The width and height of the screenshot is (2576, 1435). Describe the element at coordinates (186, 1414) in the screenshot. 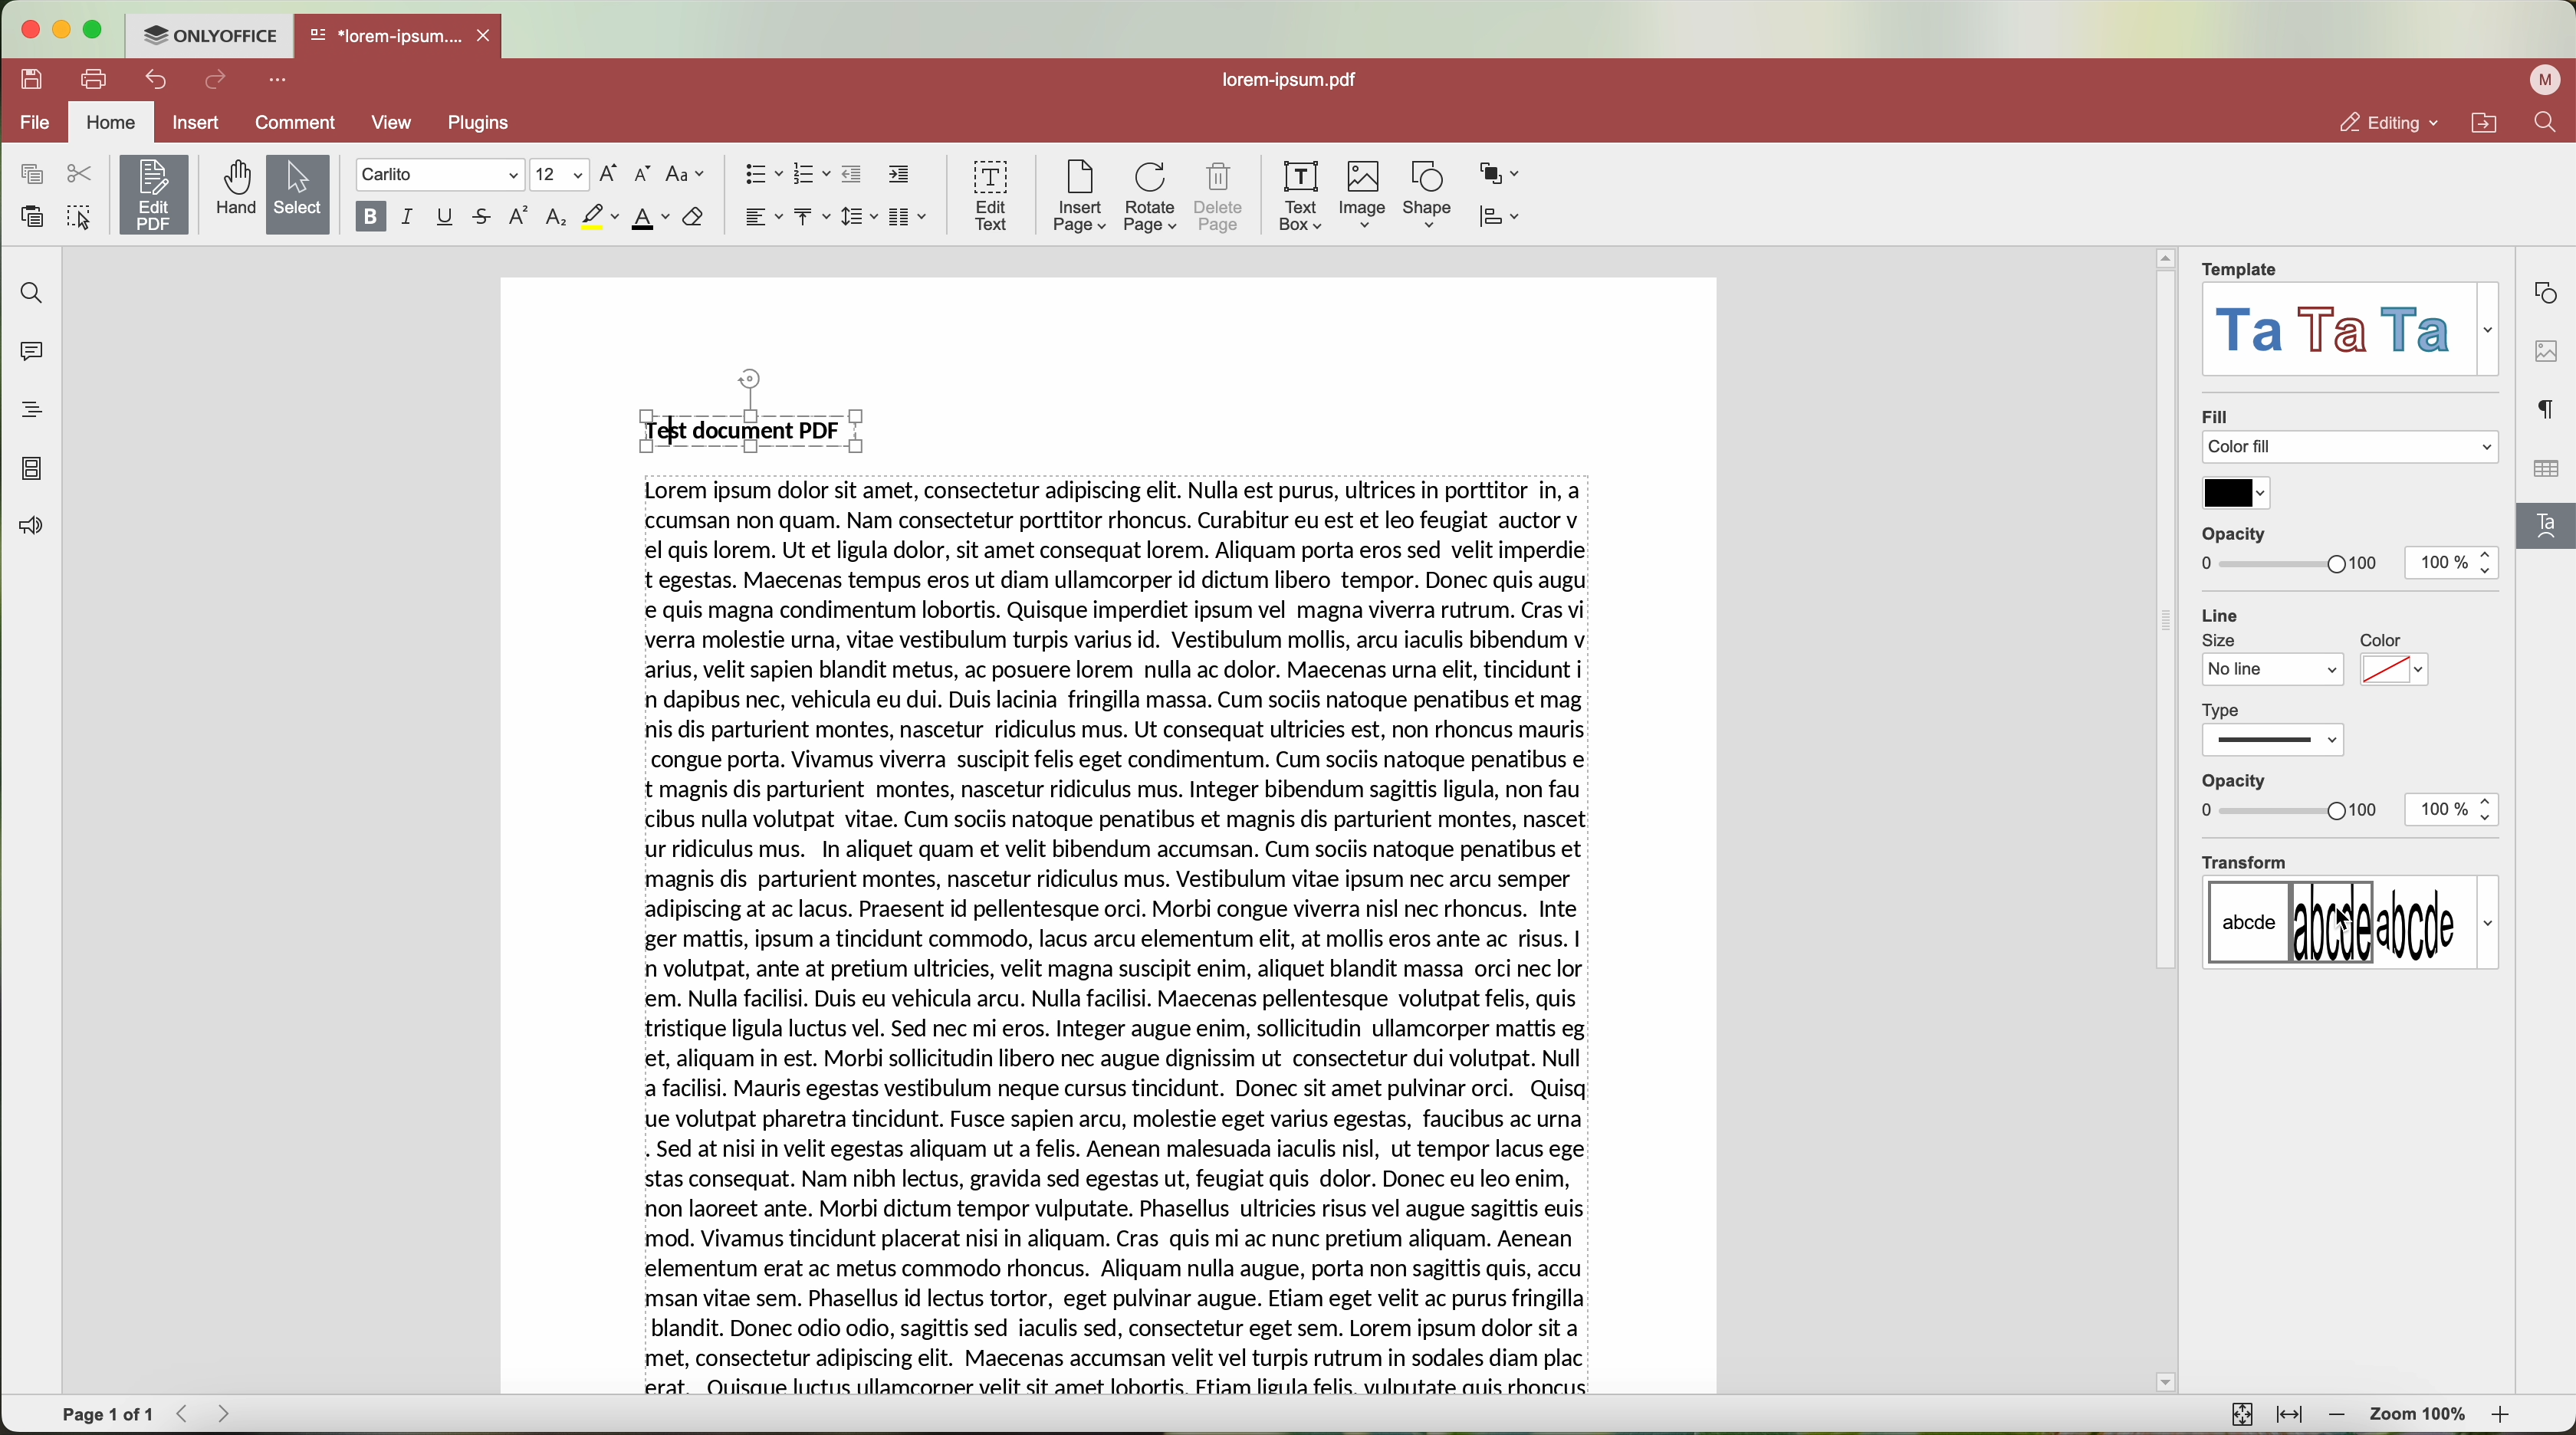

I see `Backward` at that location.